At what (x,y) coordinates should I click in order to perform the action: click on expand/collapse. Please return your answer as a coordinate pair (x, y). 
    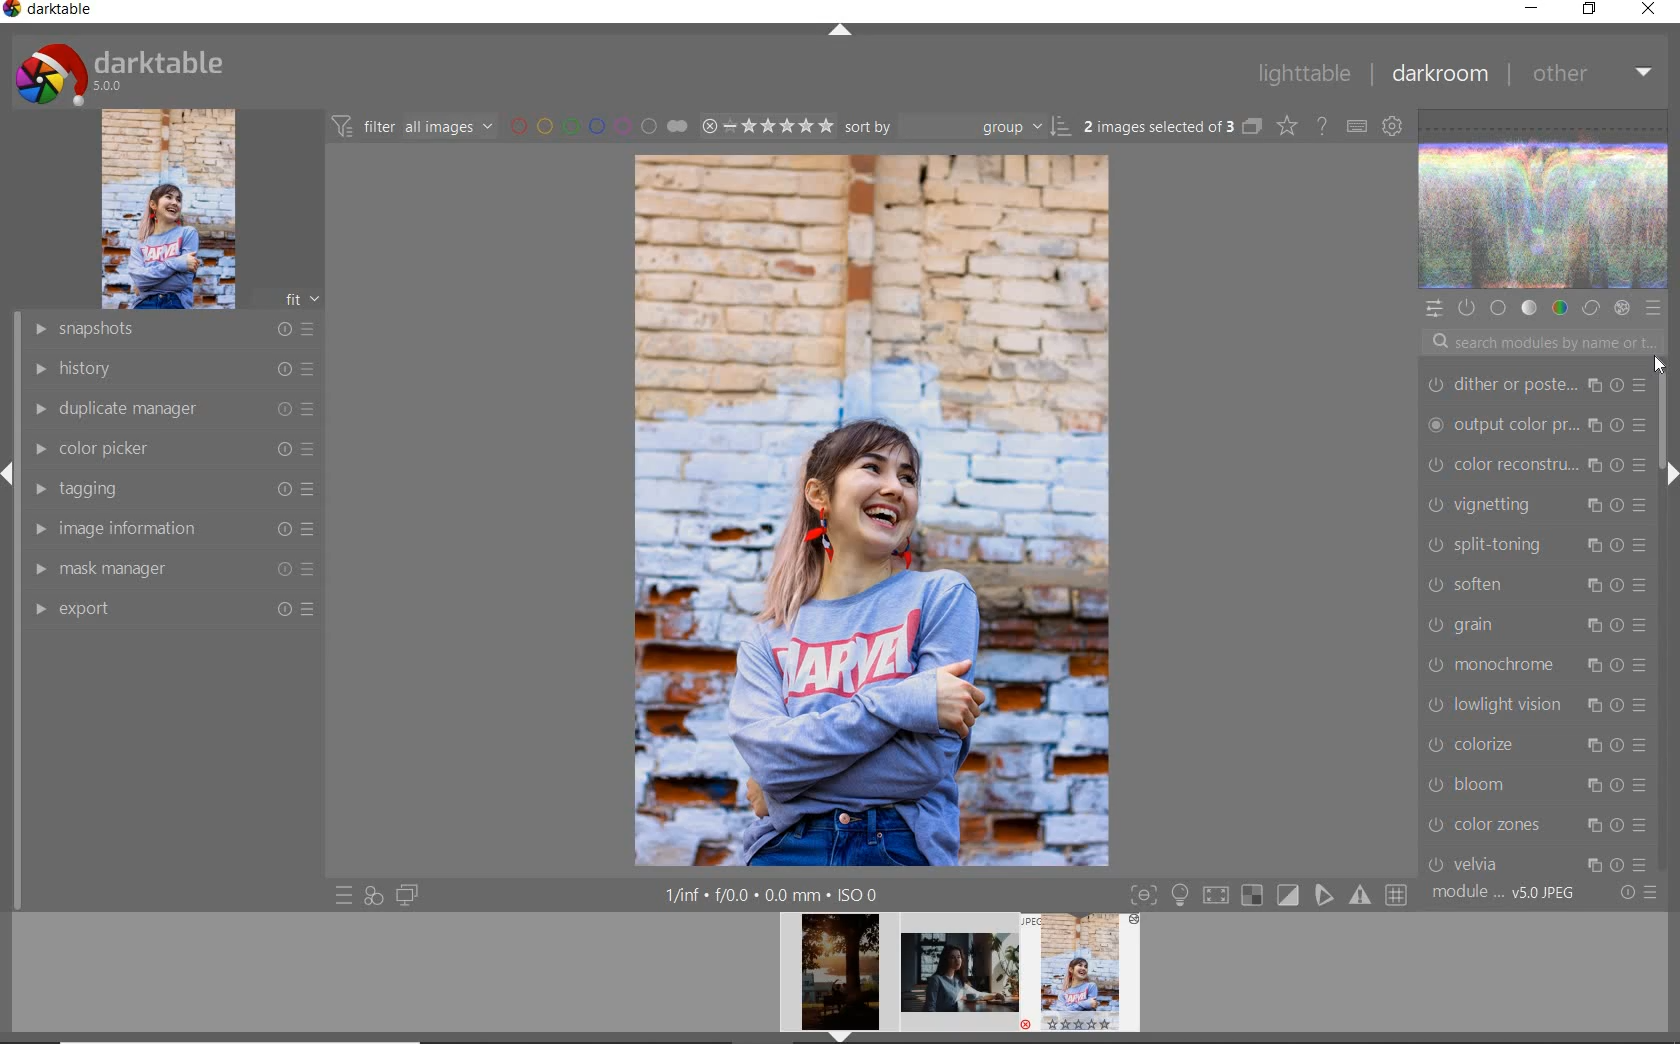
    Looking at the image, I should click on (1667, 473).